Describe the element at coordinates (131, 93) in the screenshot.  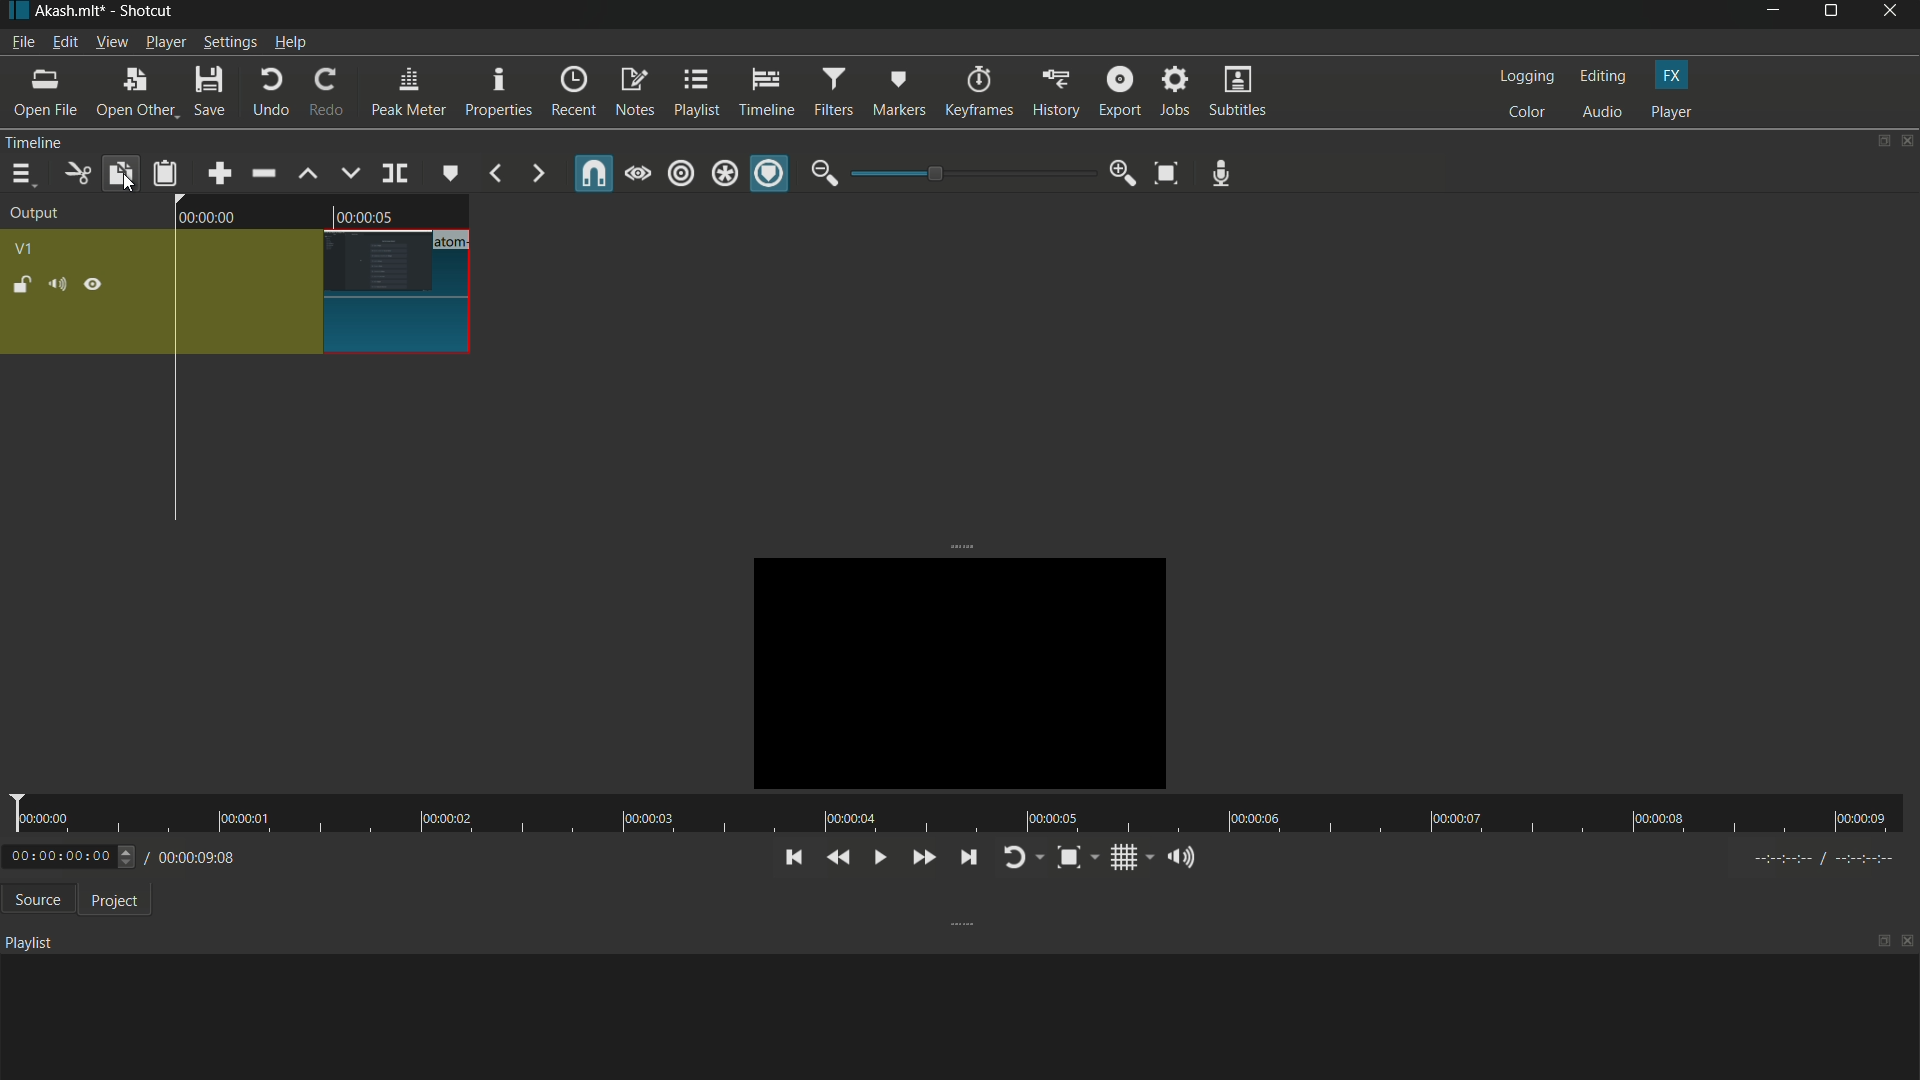
I see `open other` at that location.